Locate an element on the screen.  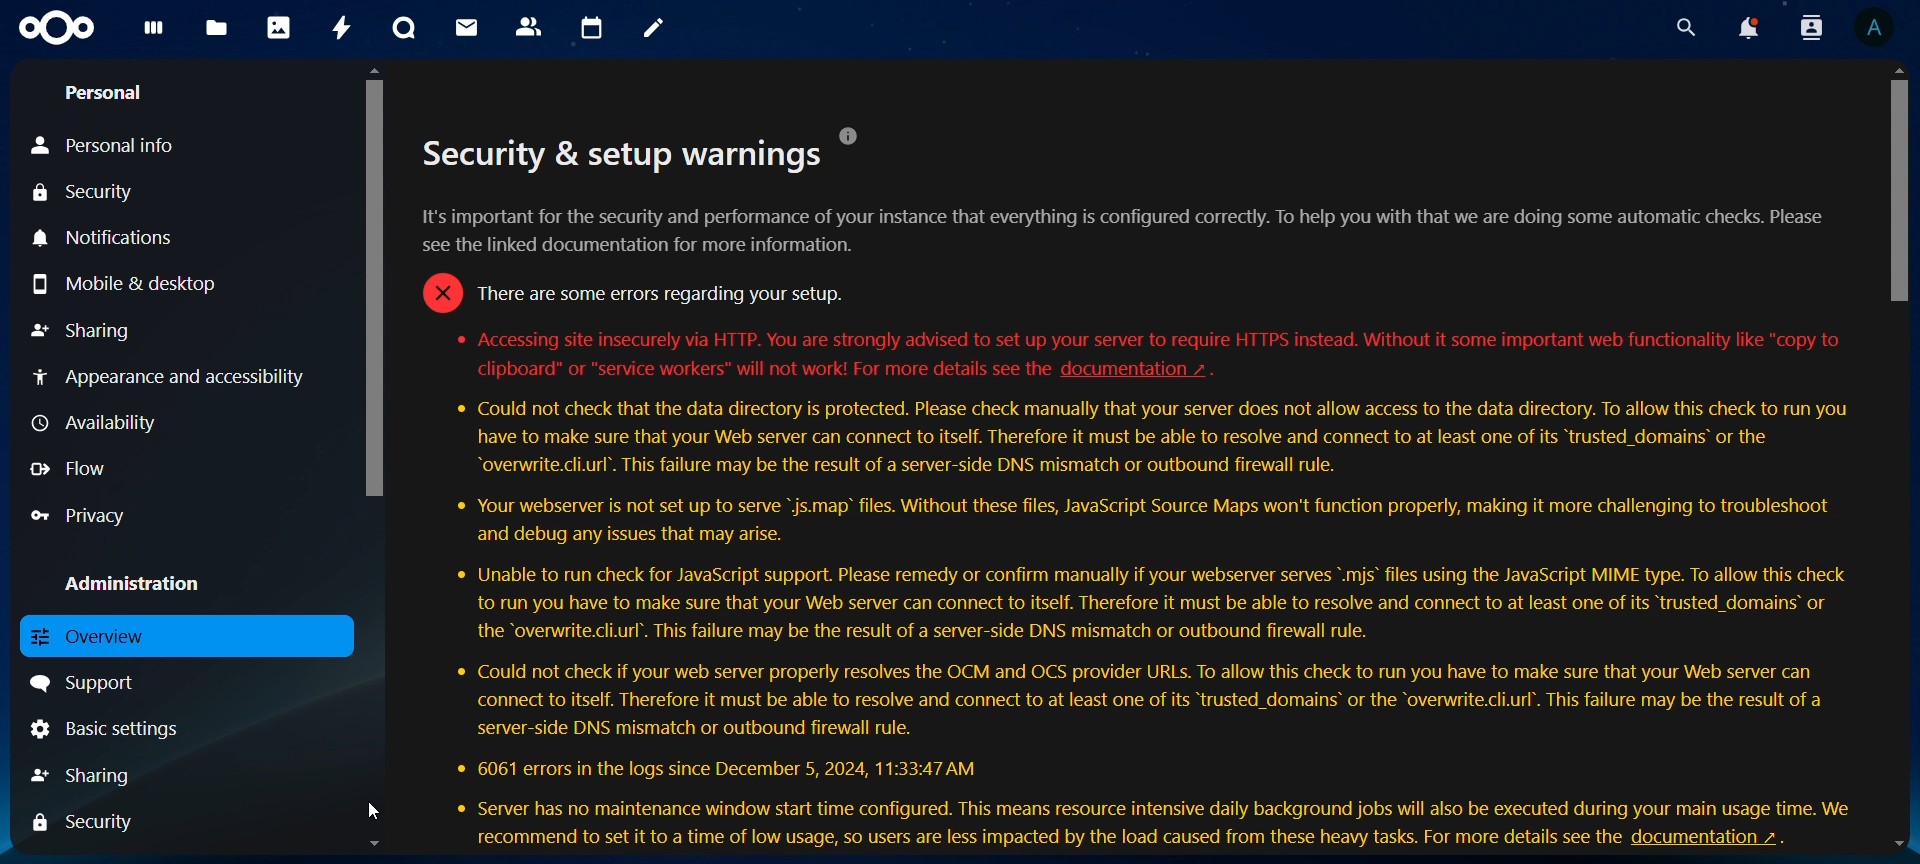
view profile is located at coordinates (1878, 31).